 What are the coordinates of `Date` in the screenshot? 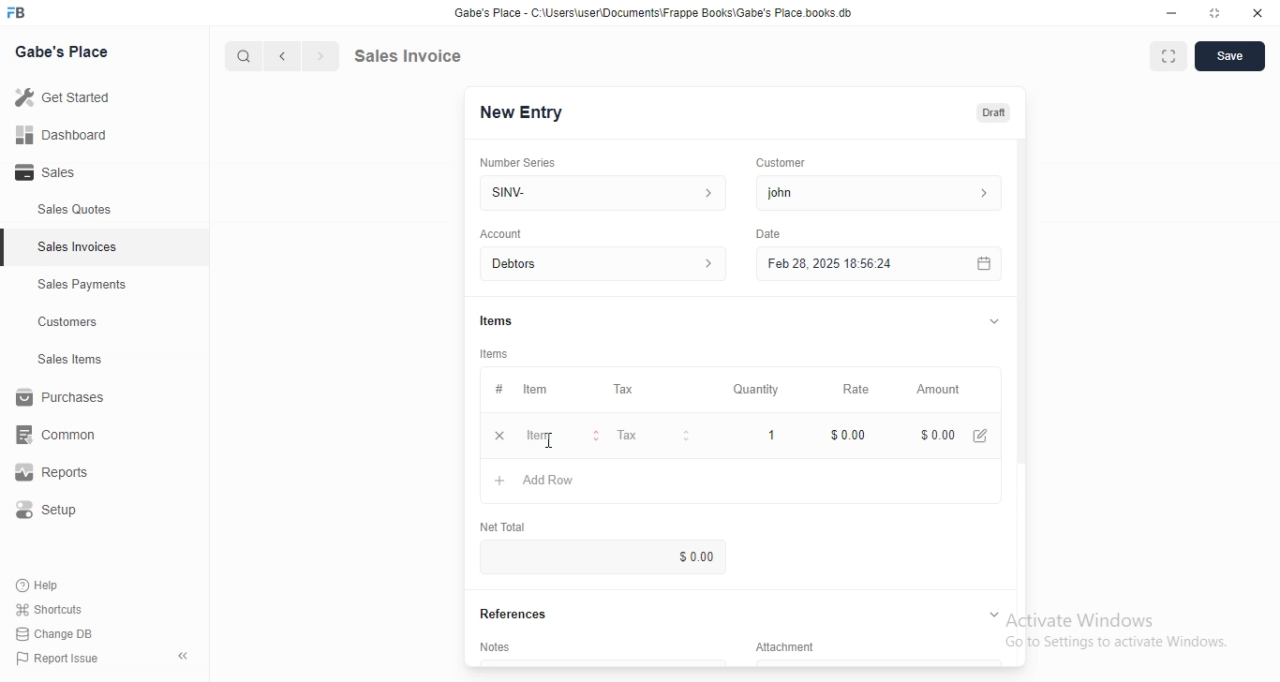 It's located at (768, 232).